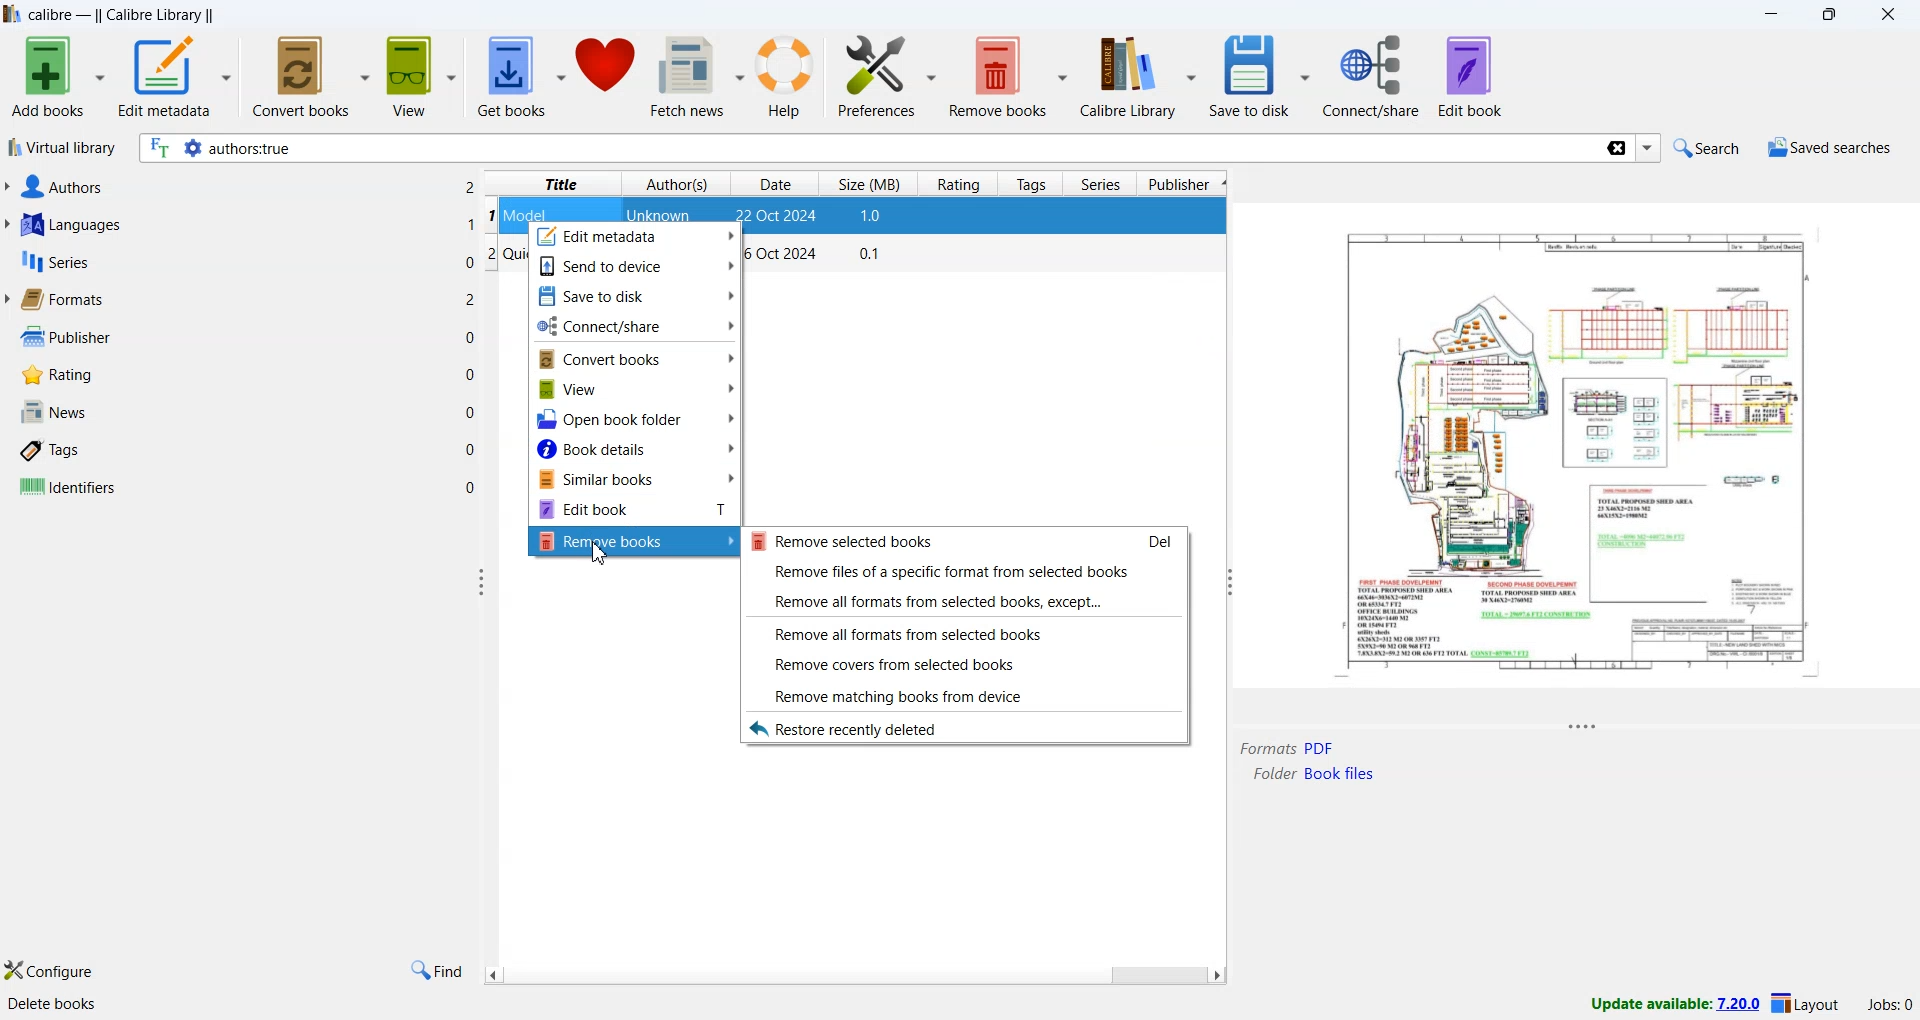 This screenshot has height=1020, width=1920. What do you see at coordinates (636, 266) in the screenshot?
I see `Send to devices` at bounding box center [636, 266].